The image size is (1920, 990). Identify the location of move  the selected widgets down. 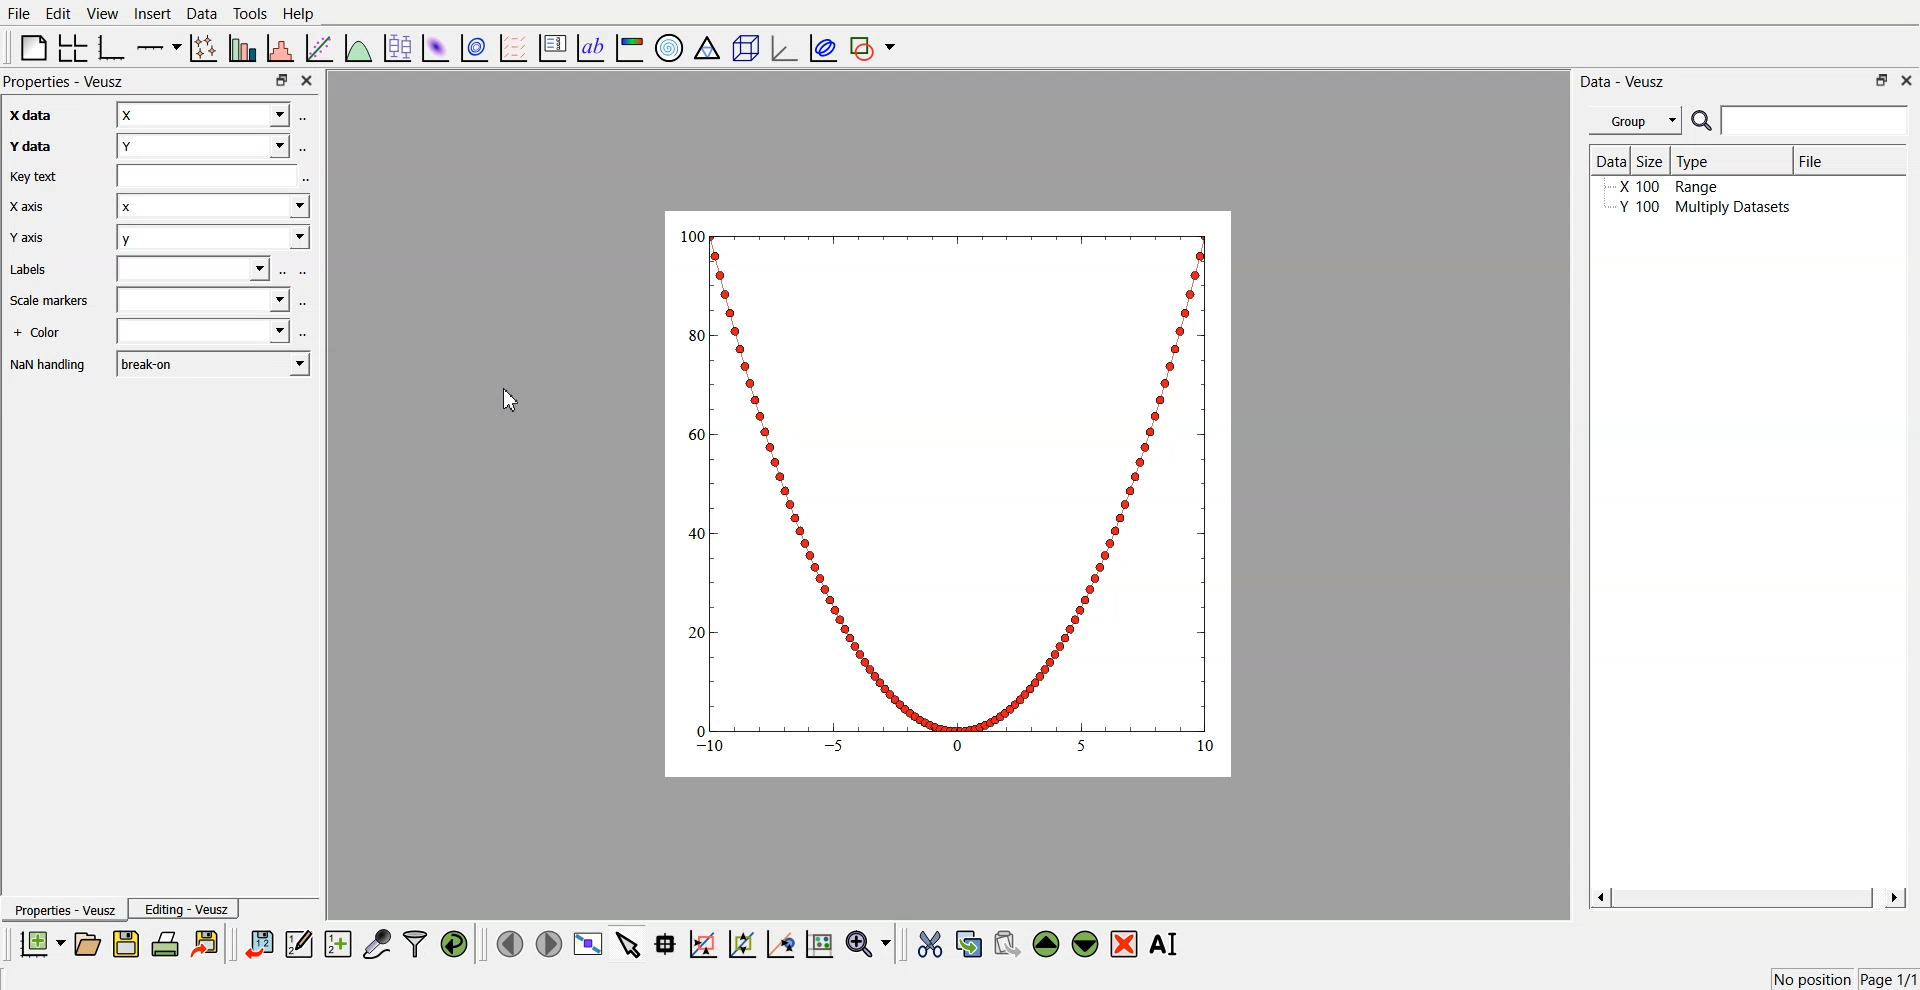
(1085, 942).